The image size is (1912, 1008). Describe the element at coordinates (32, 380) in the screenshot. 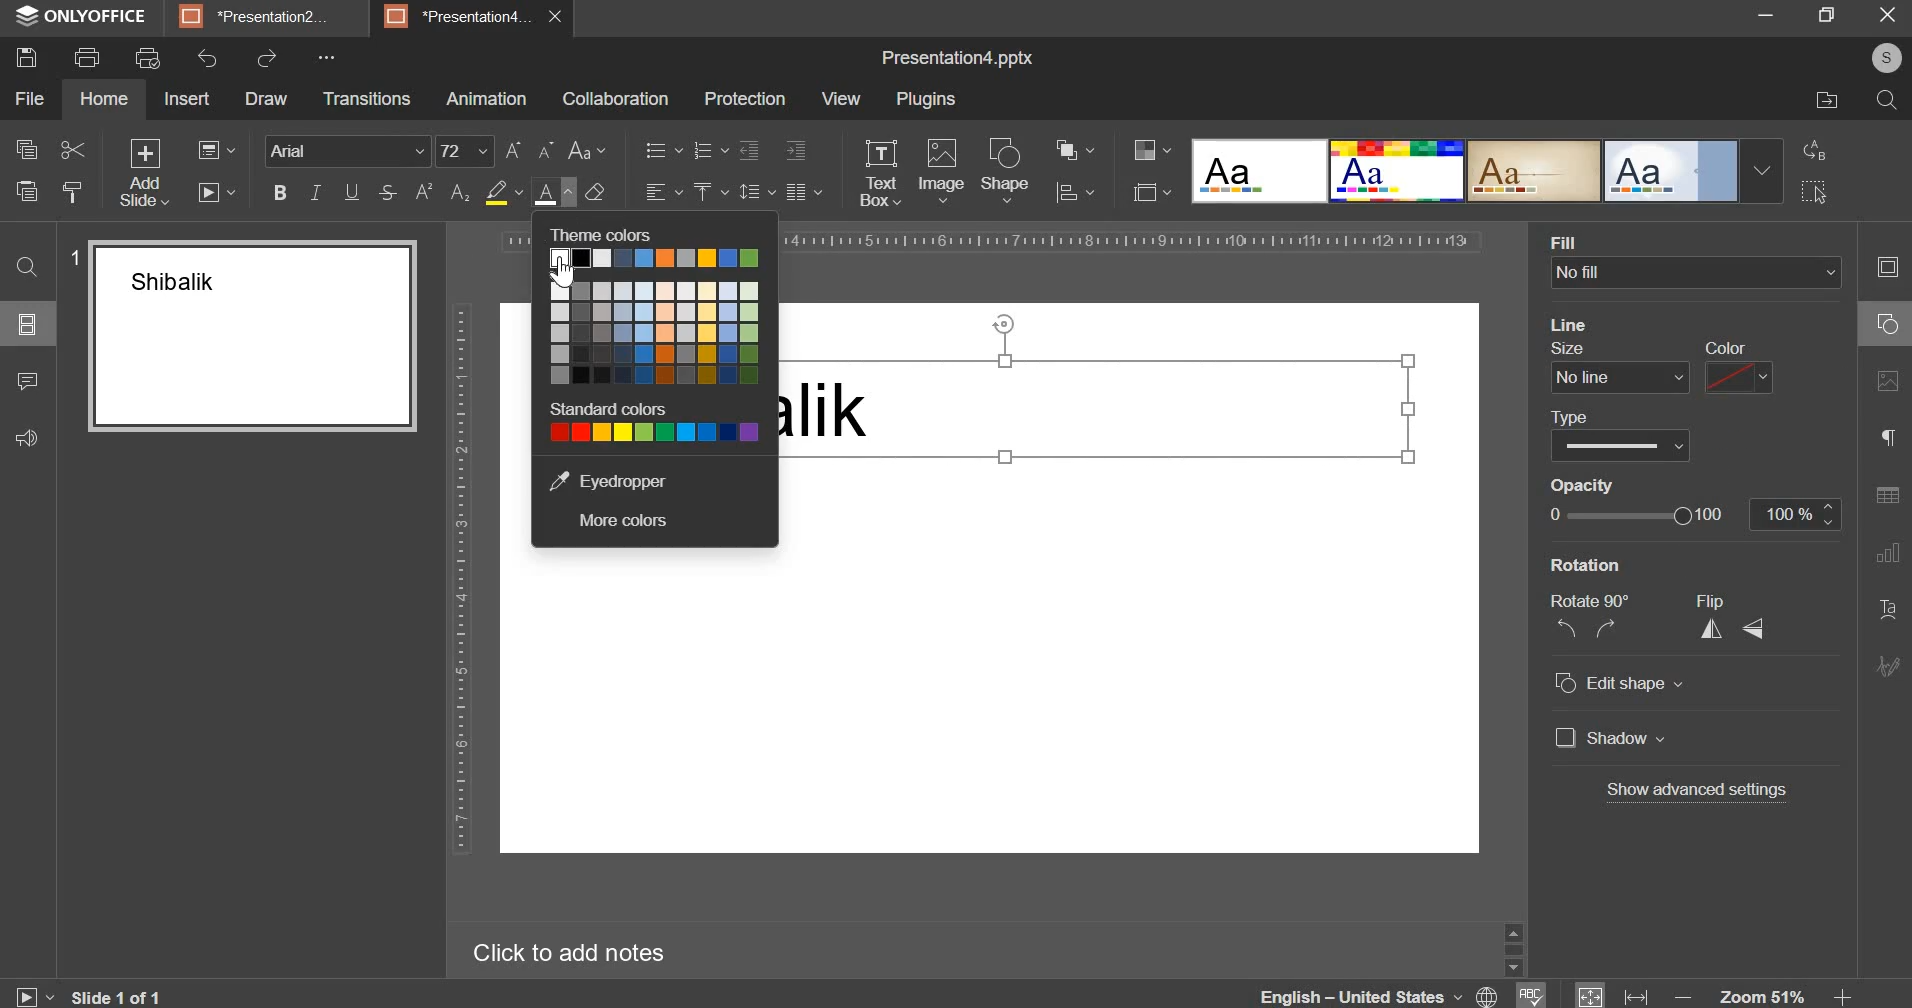

I see `comments` at that location.